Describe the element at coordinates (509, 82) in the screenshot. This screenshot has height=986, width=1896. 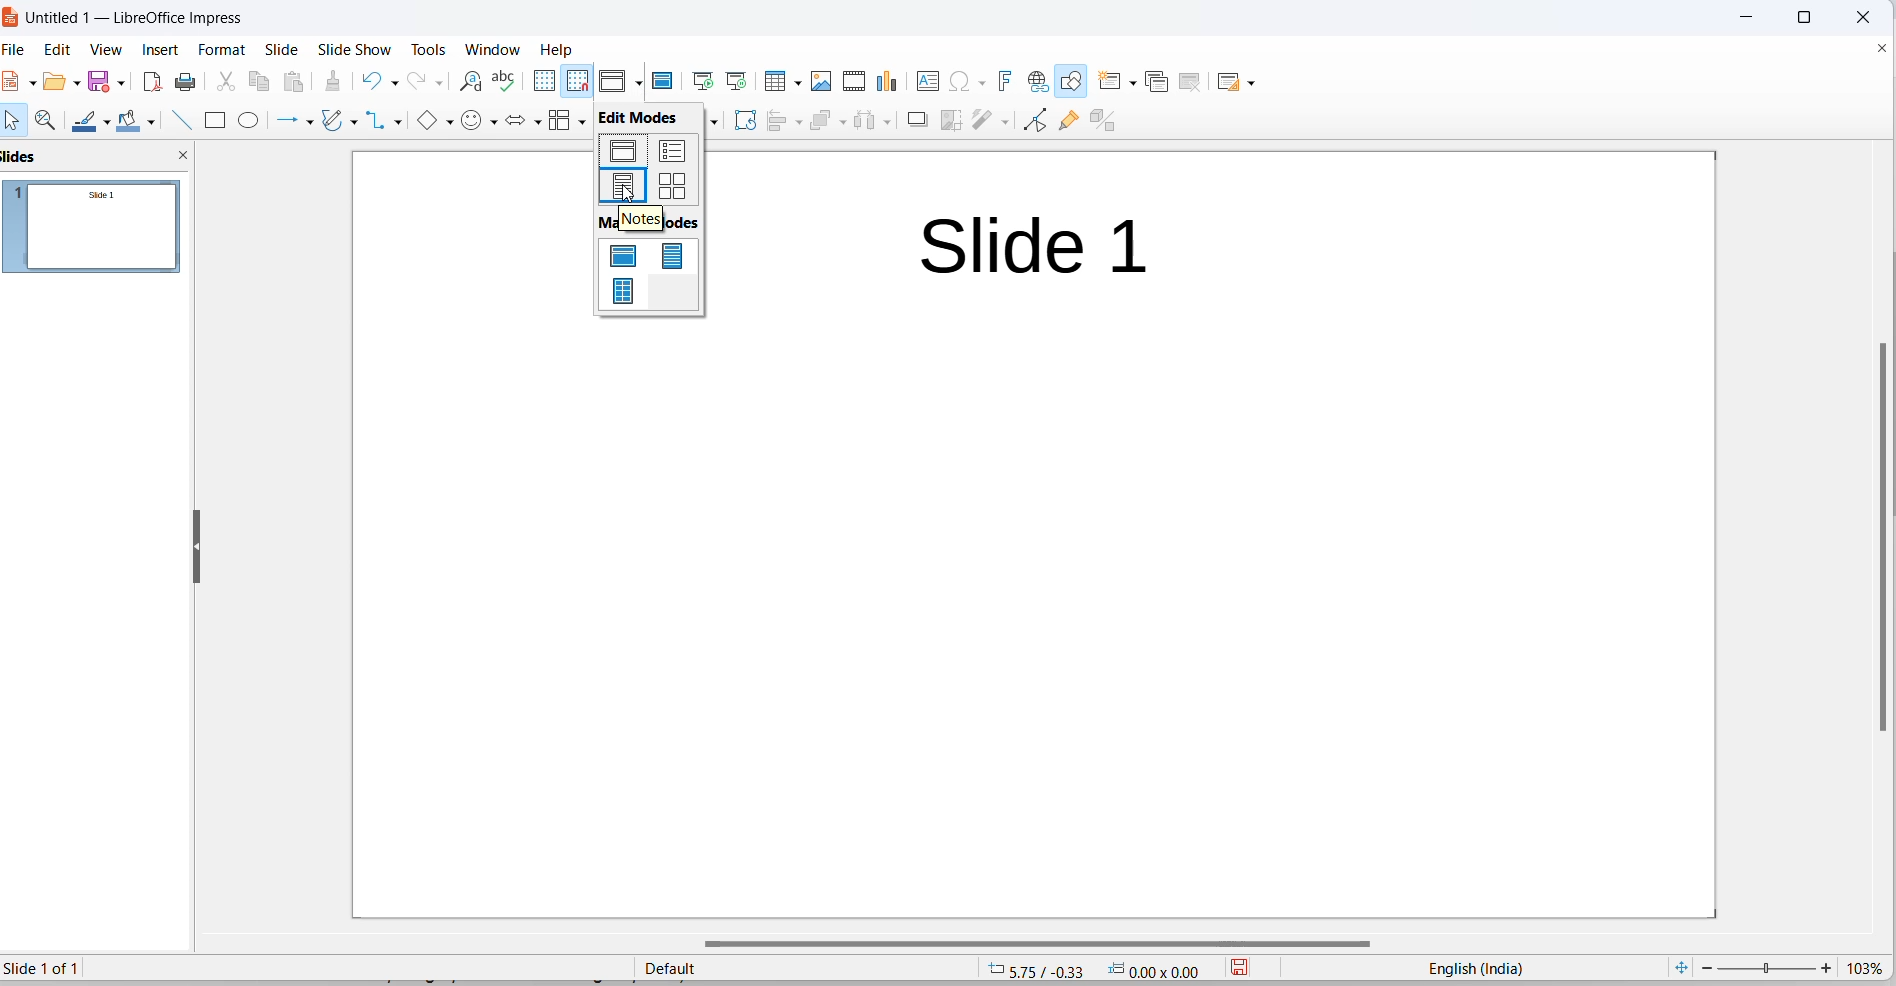
I see `spellings ` at that location.